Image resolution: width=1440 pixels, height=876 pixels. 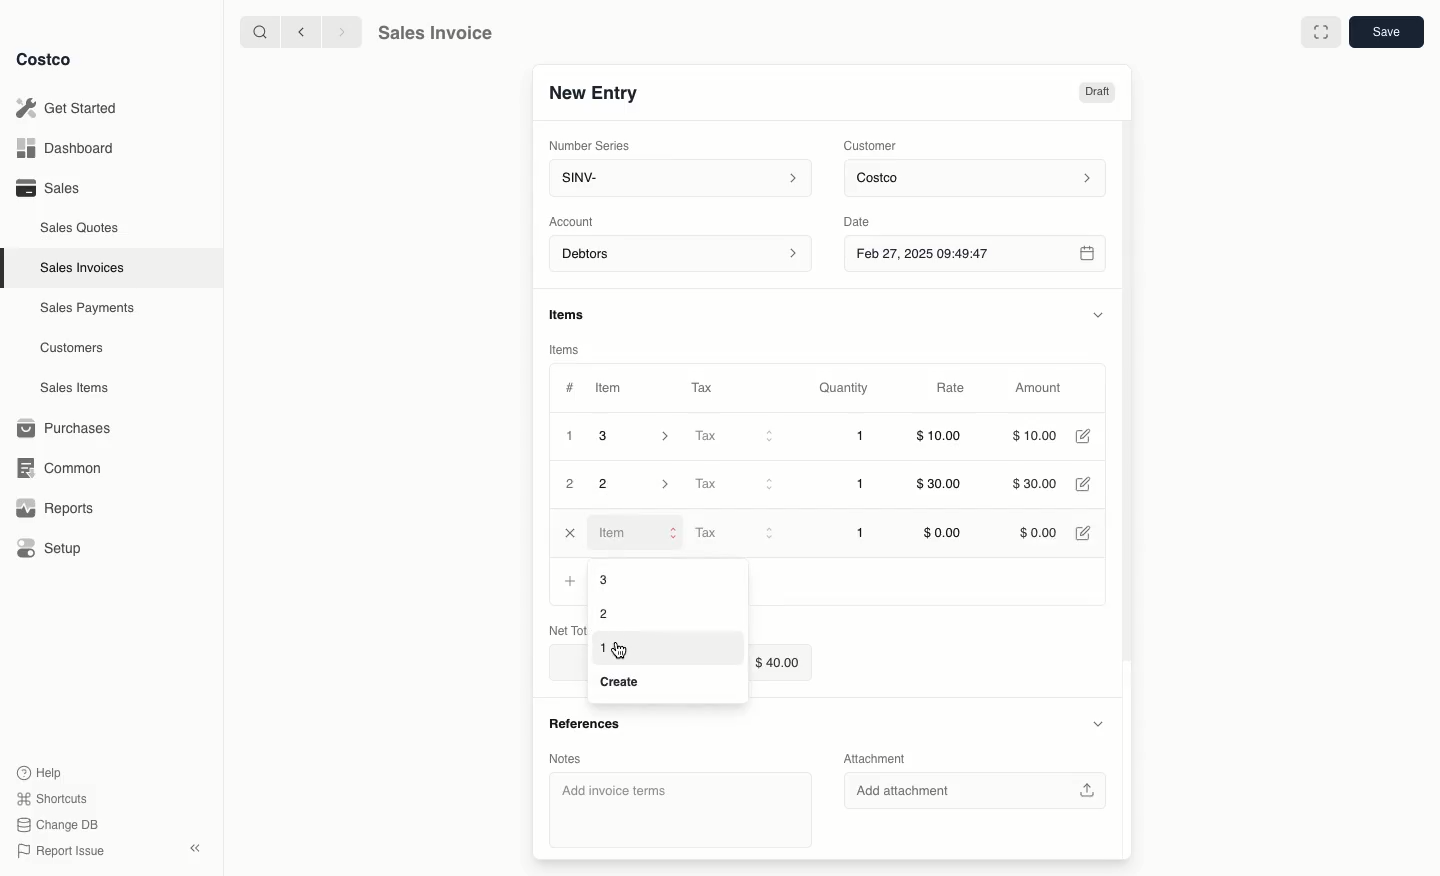 What do you see at coordinates (845, 388) in the screenshot?
I see `Quantity` at bounding box center [845, 388].